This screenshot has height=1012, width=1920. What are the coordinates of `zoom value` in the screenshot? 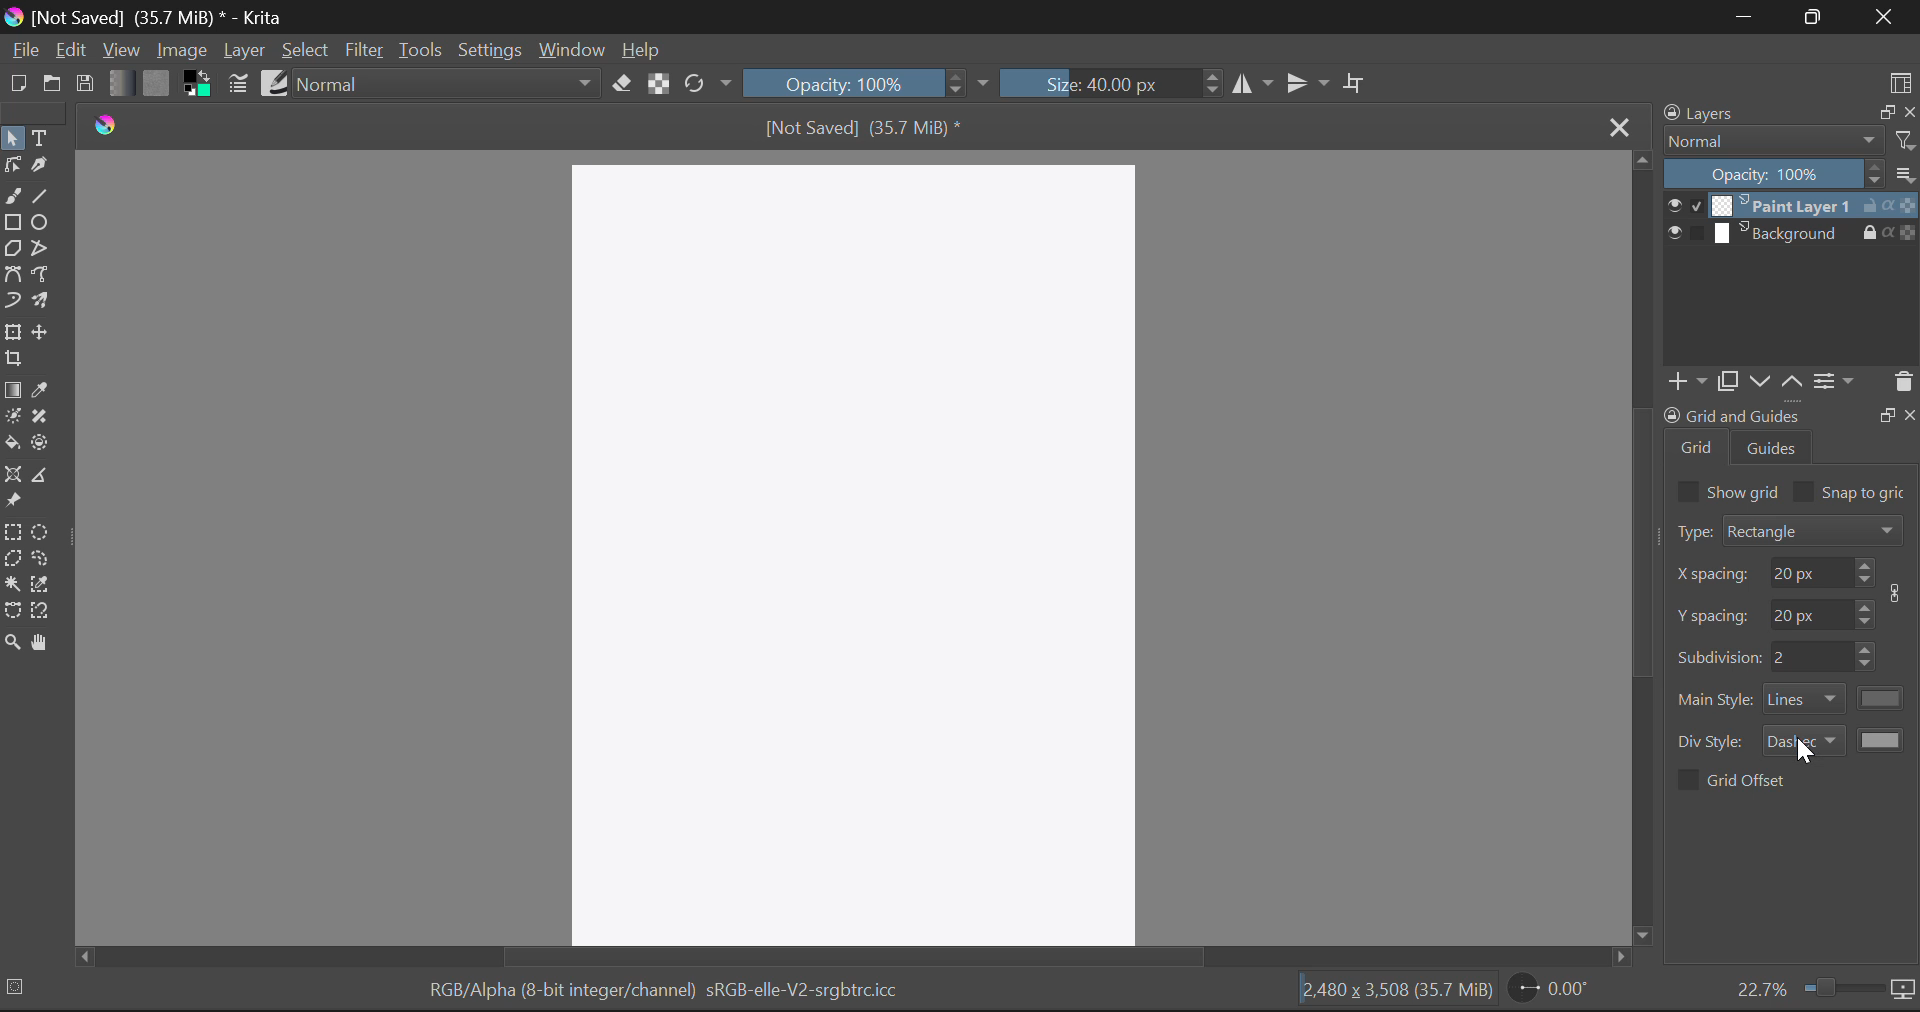 It's located at (1761, 987).